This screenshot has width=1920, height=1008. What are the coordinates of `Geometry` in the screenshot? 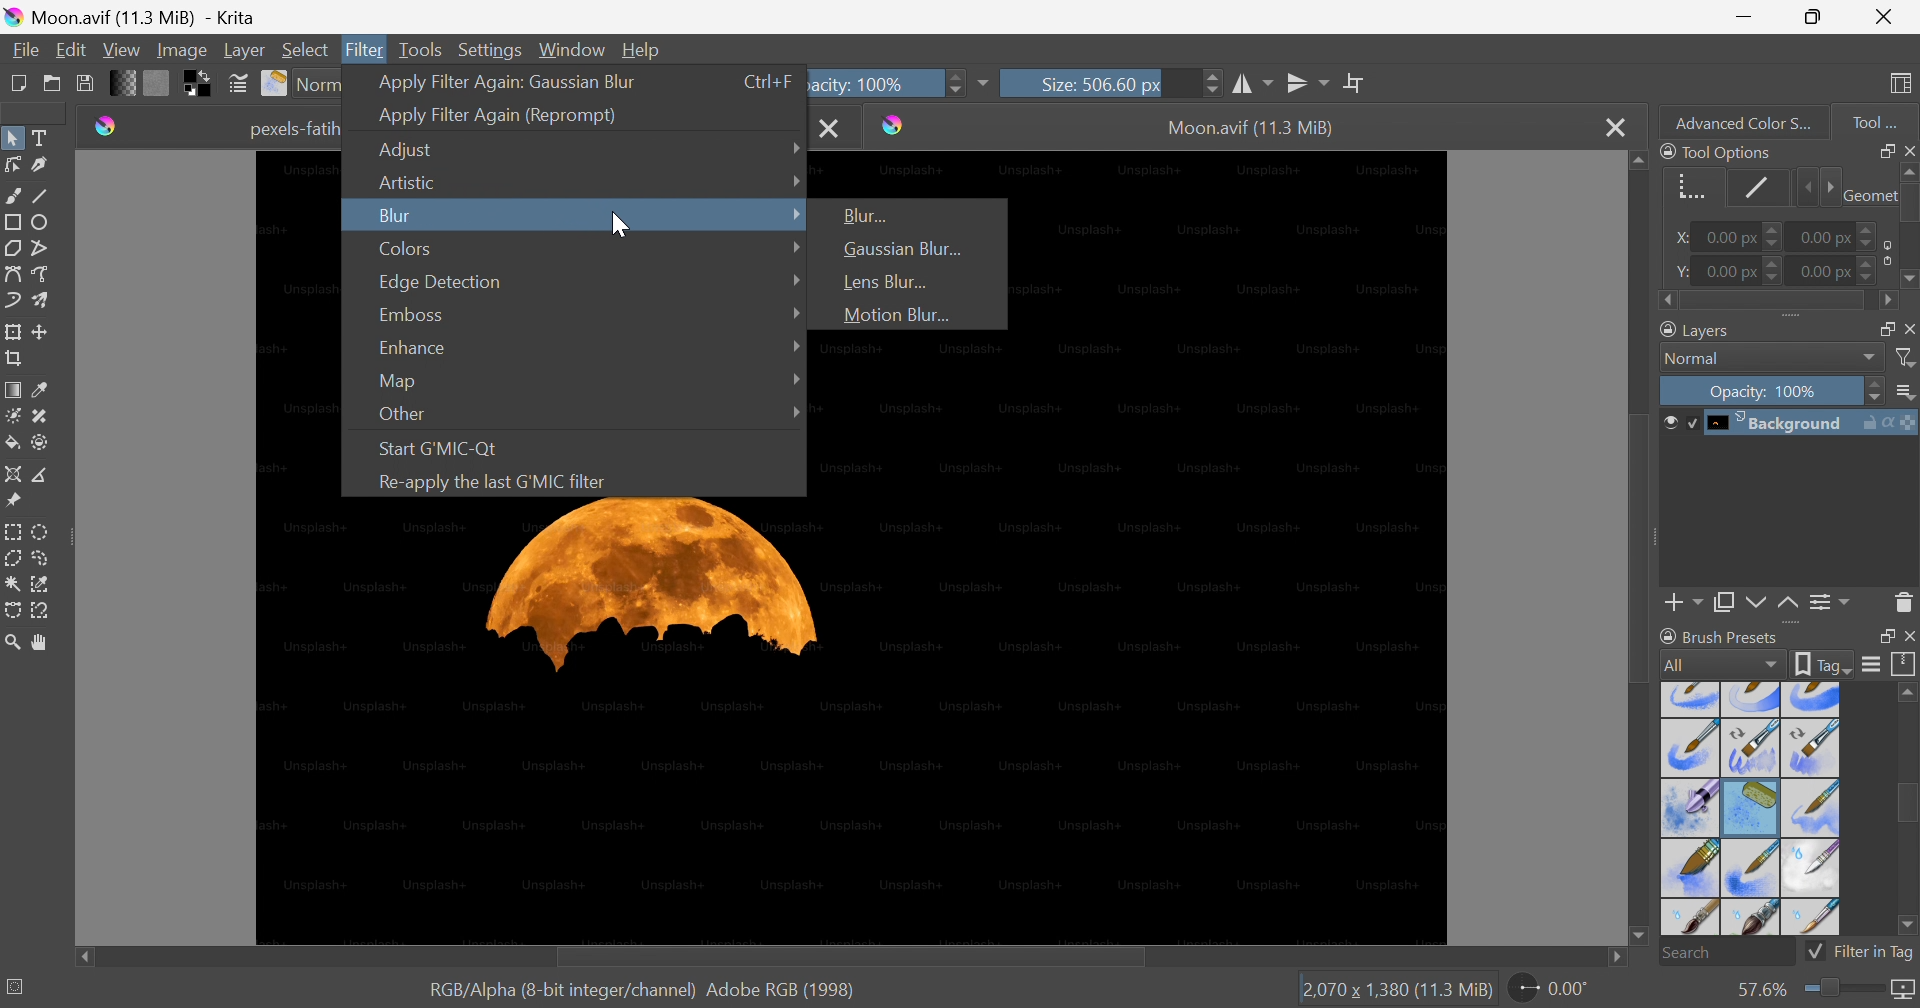 It's located at (1867, 195).